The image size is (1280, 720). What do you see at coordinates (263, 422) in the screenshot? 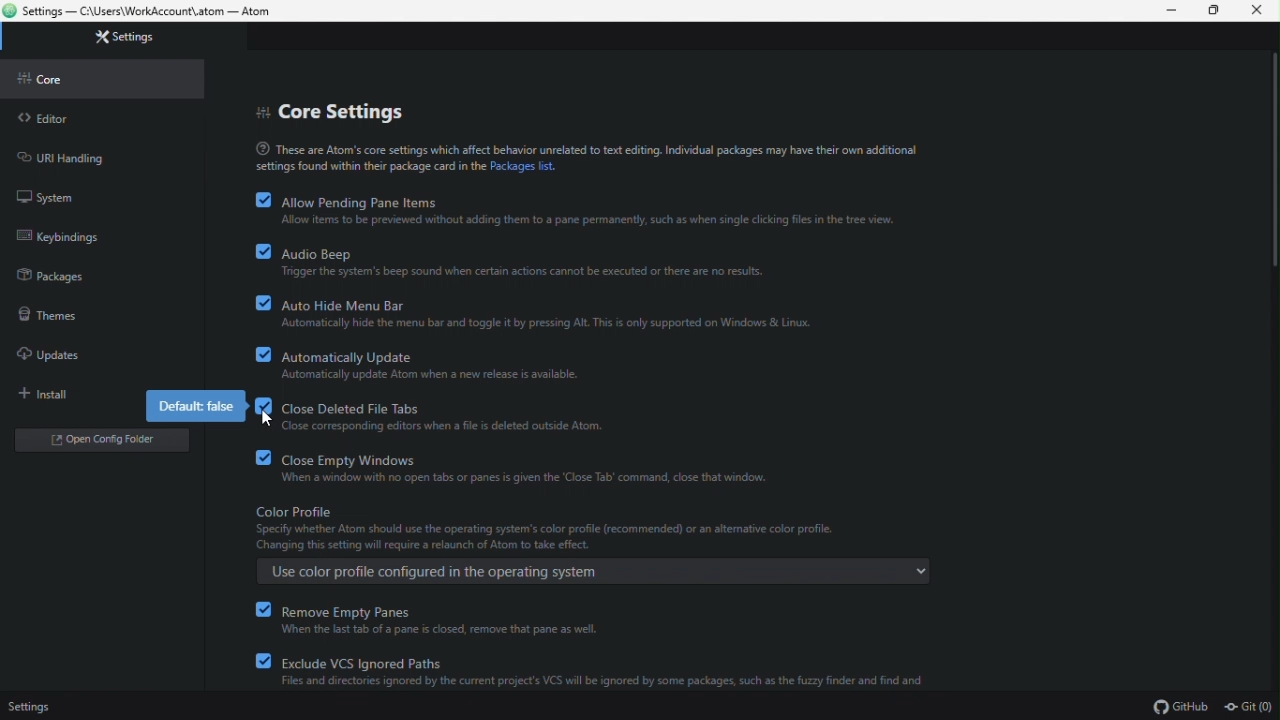
I see `Cursor` at bounding box center [263, 422].